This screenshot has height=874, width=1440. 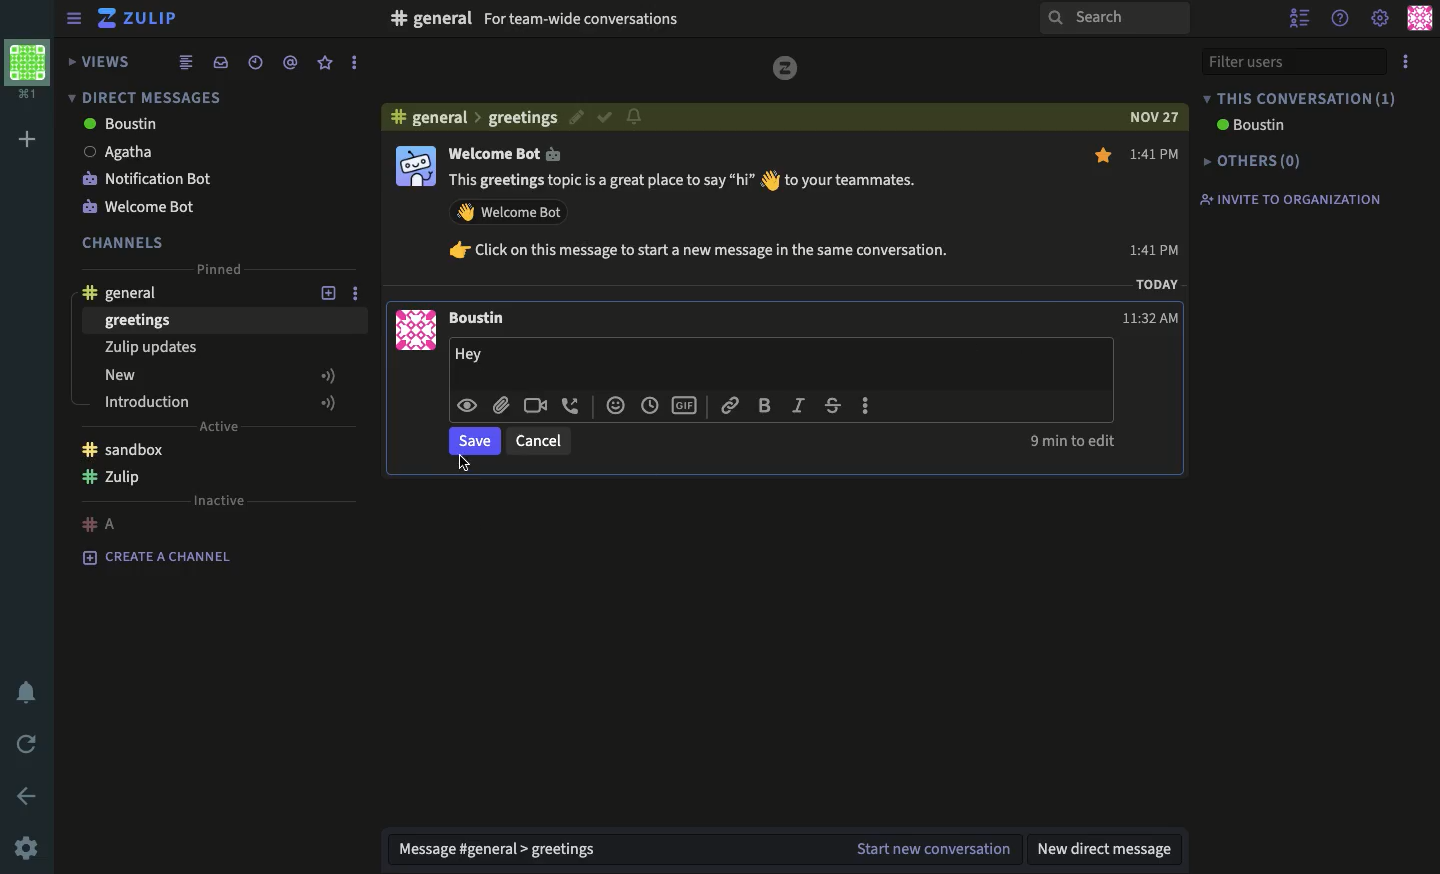 What do you see at coordinates (150, 179) in the screenshot?
I see `Notification Bot` at bounding box center [150, 179].